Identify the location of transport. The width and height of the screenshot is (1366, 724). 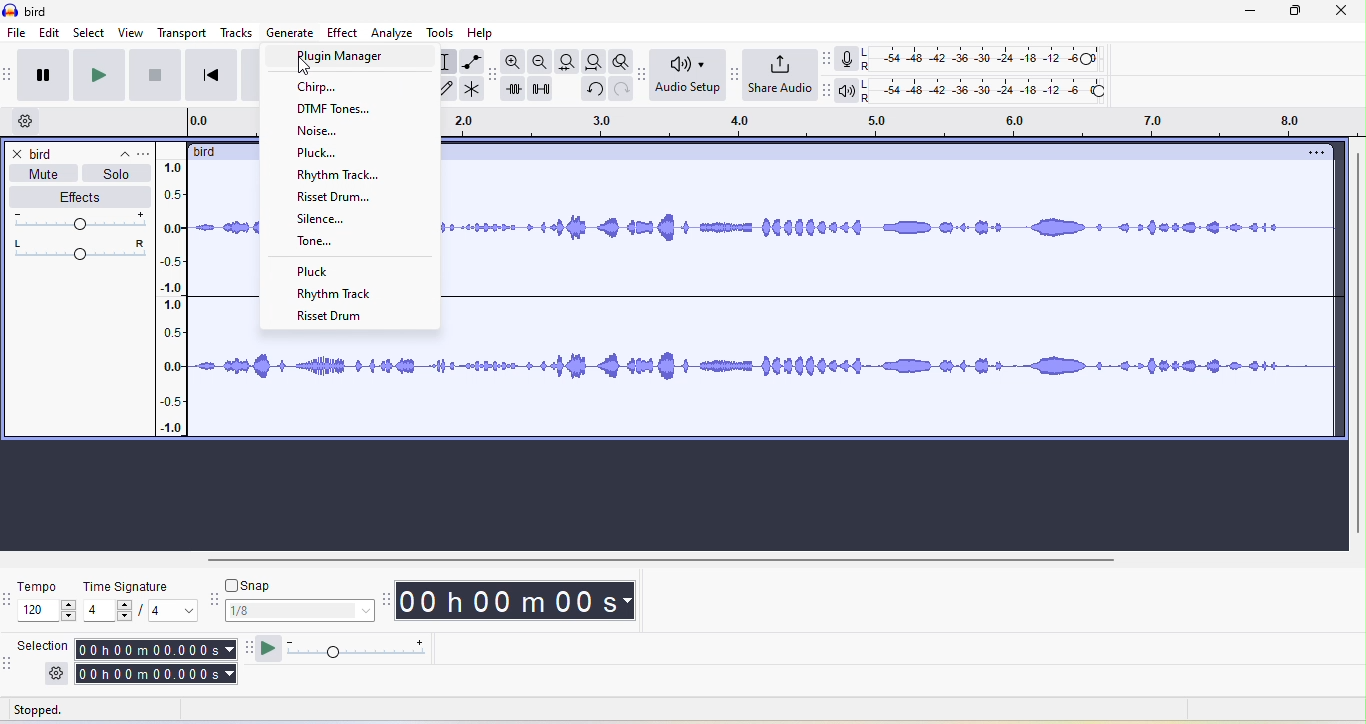
(183, 33).